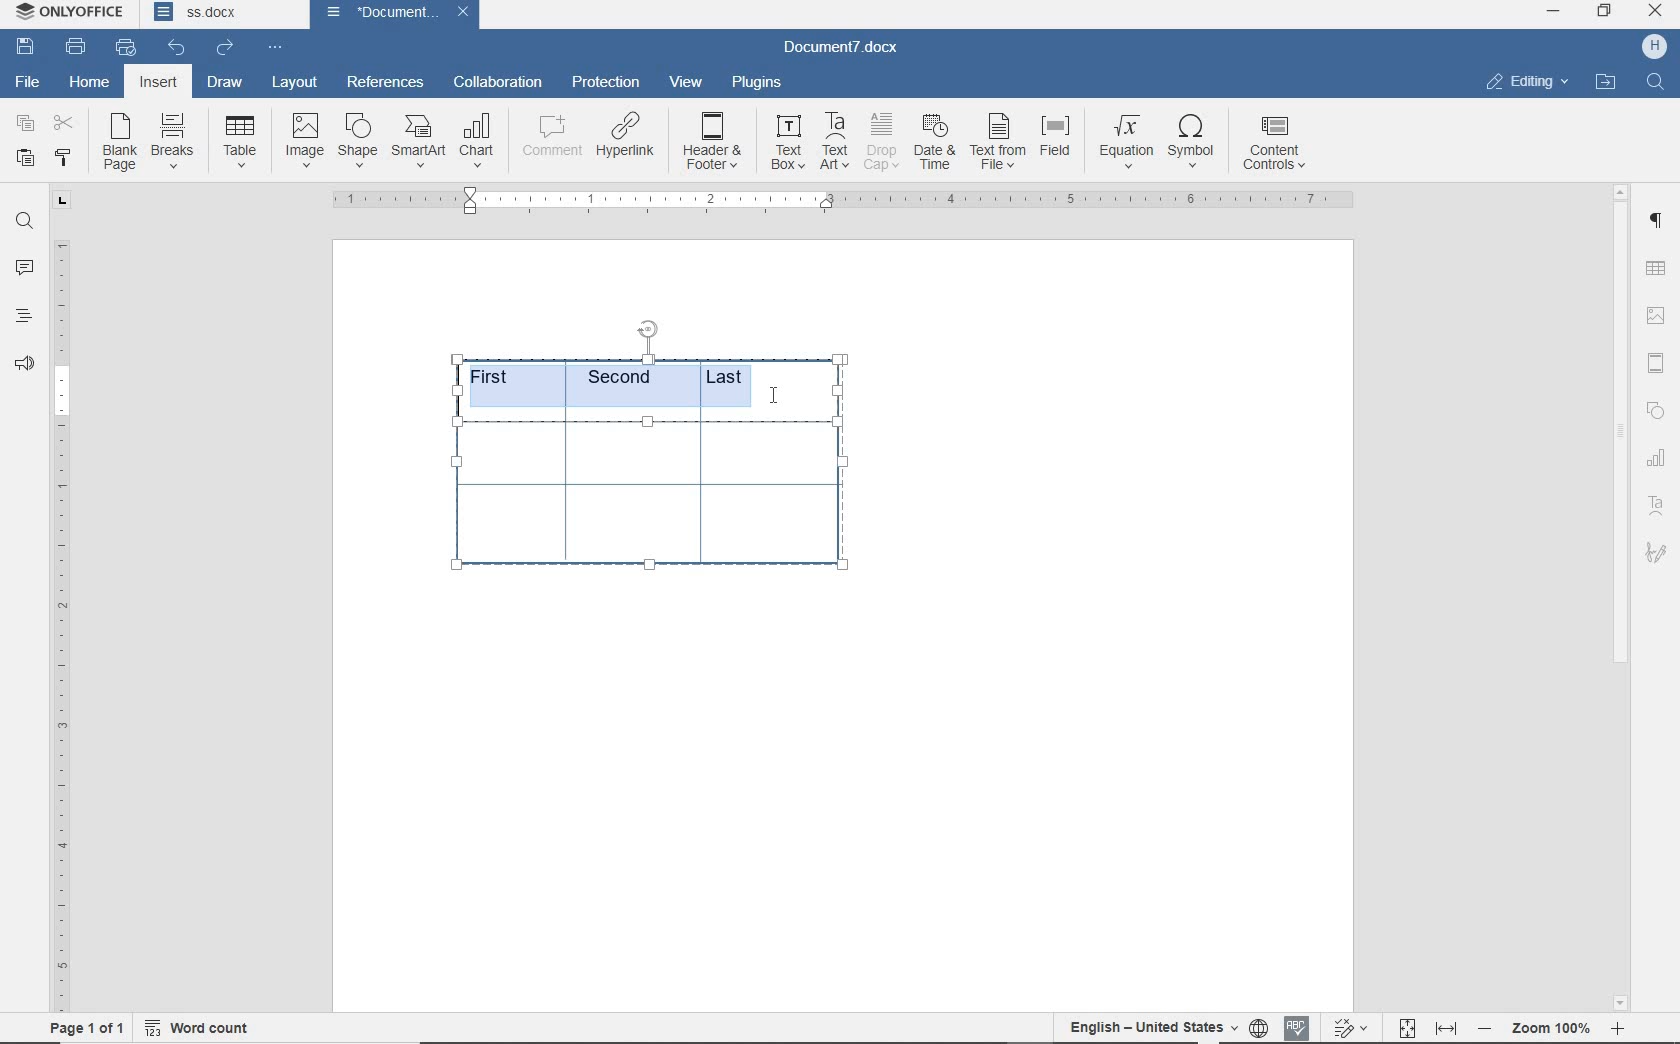  I want to click on document, so click(376, 12).